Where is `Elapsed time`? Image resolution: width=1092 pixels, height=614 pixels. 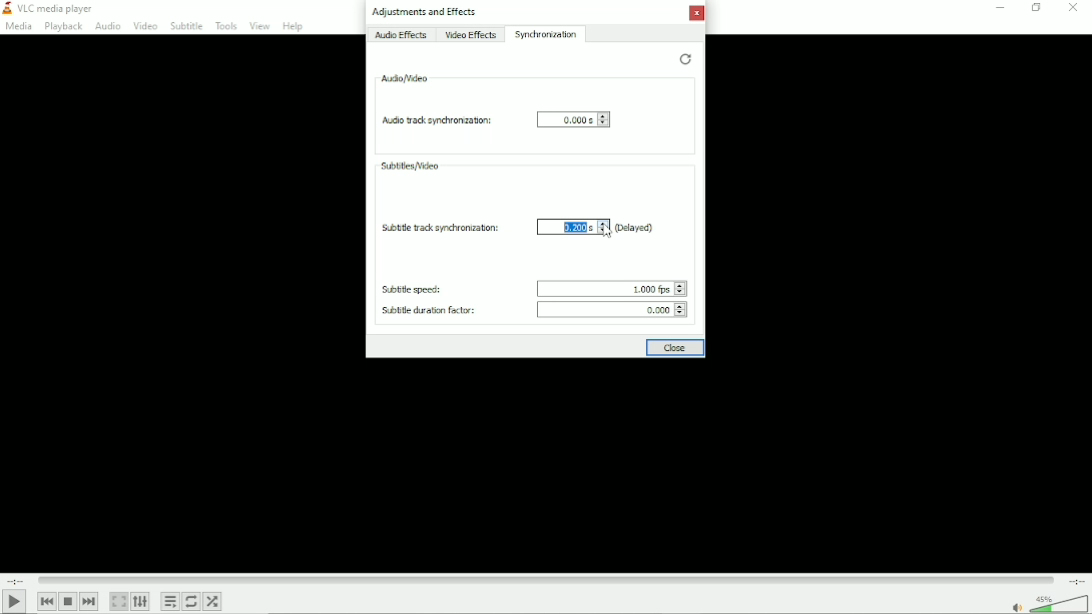
Elapsed time is located at coordinates (14, 579).